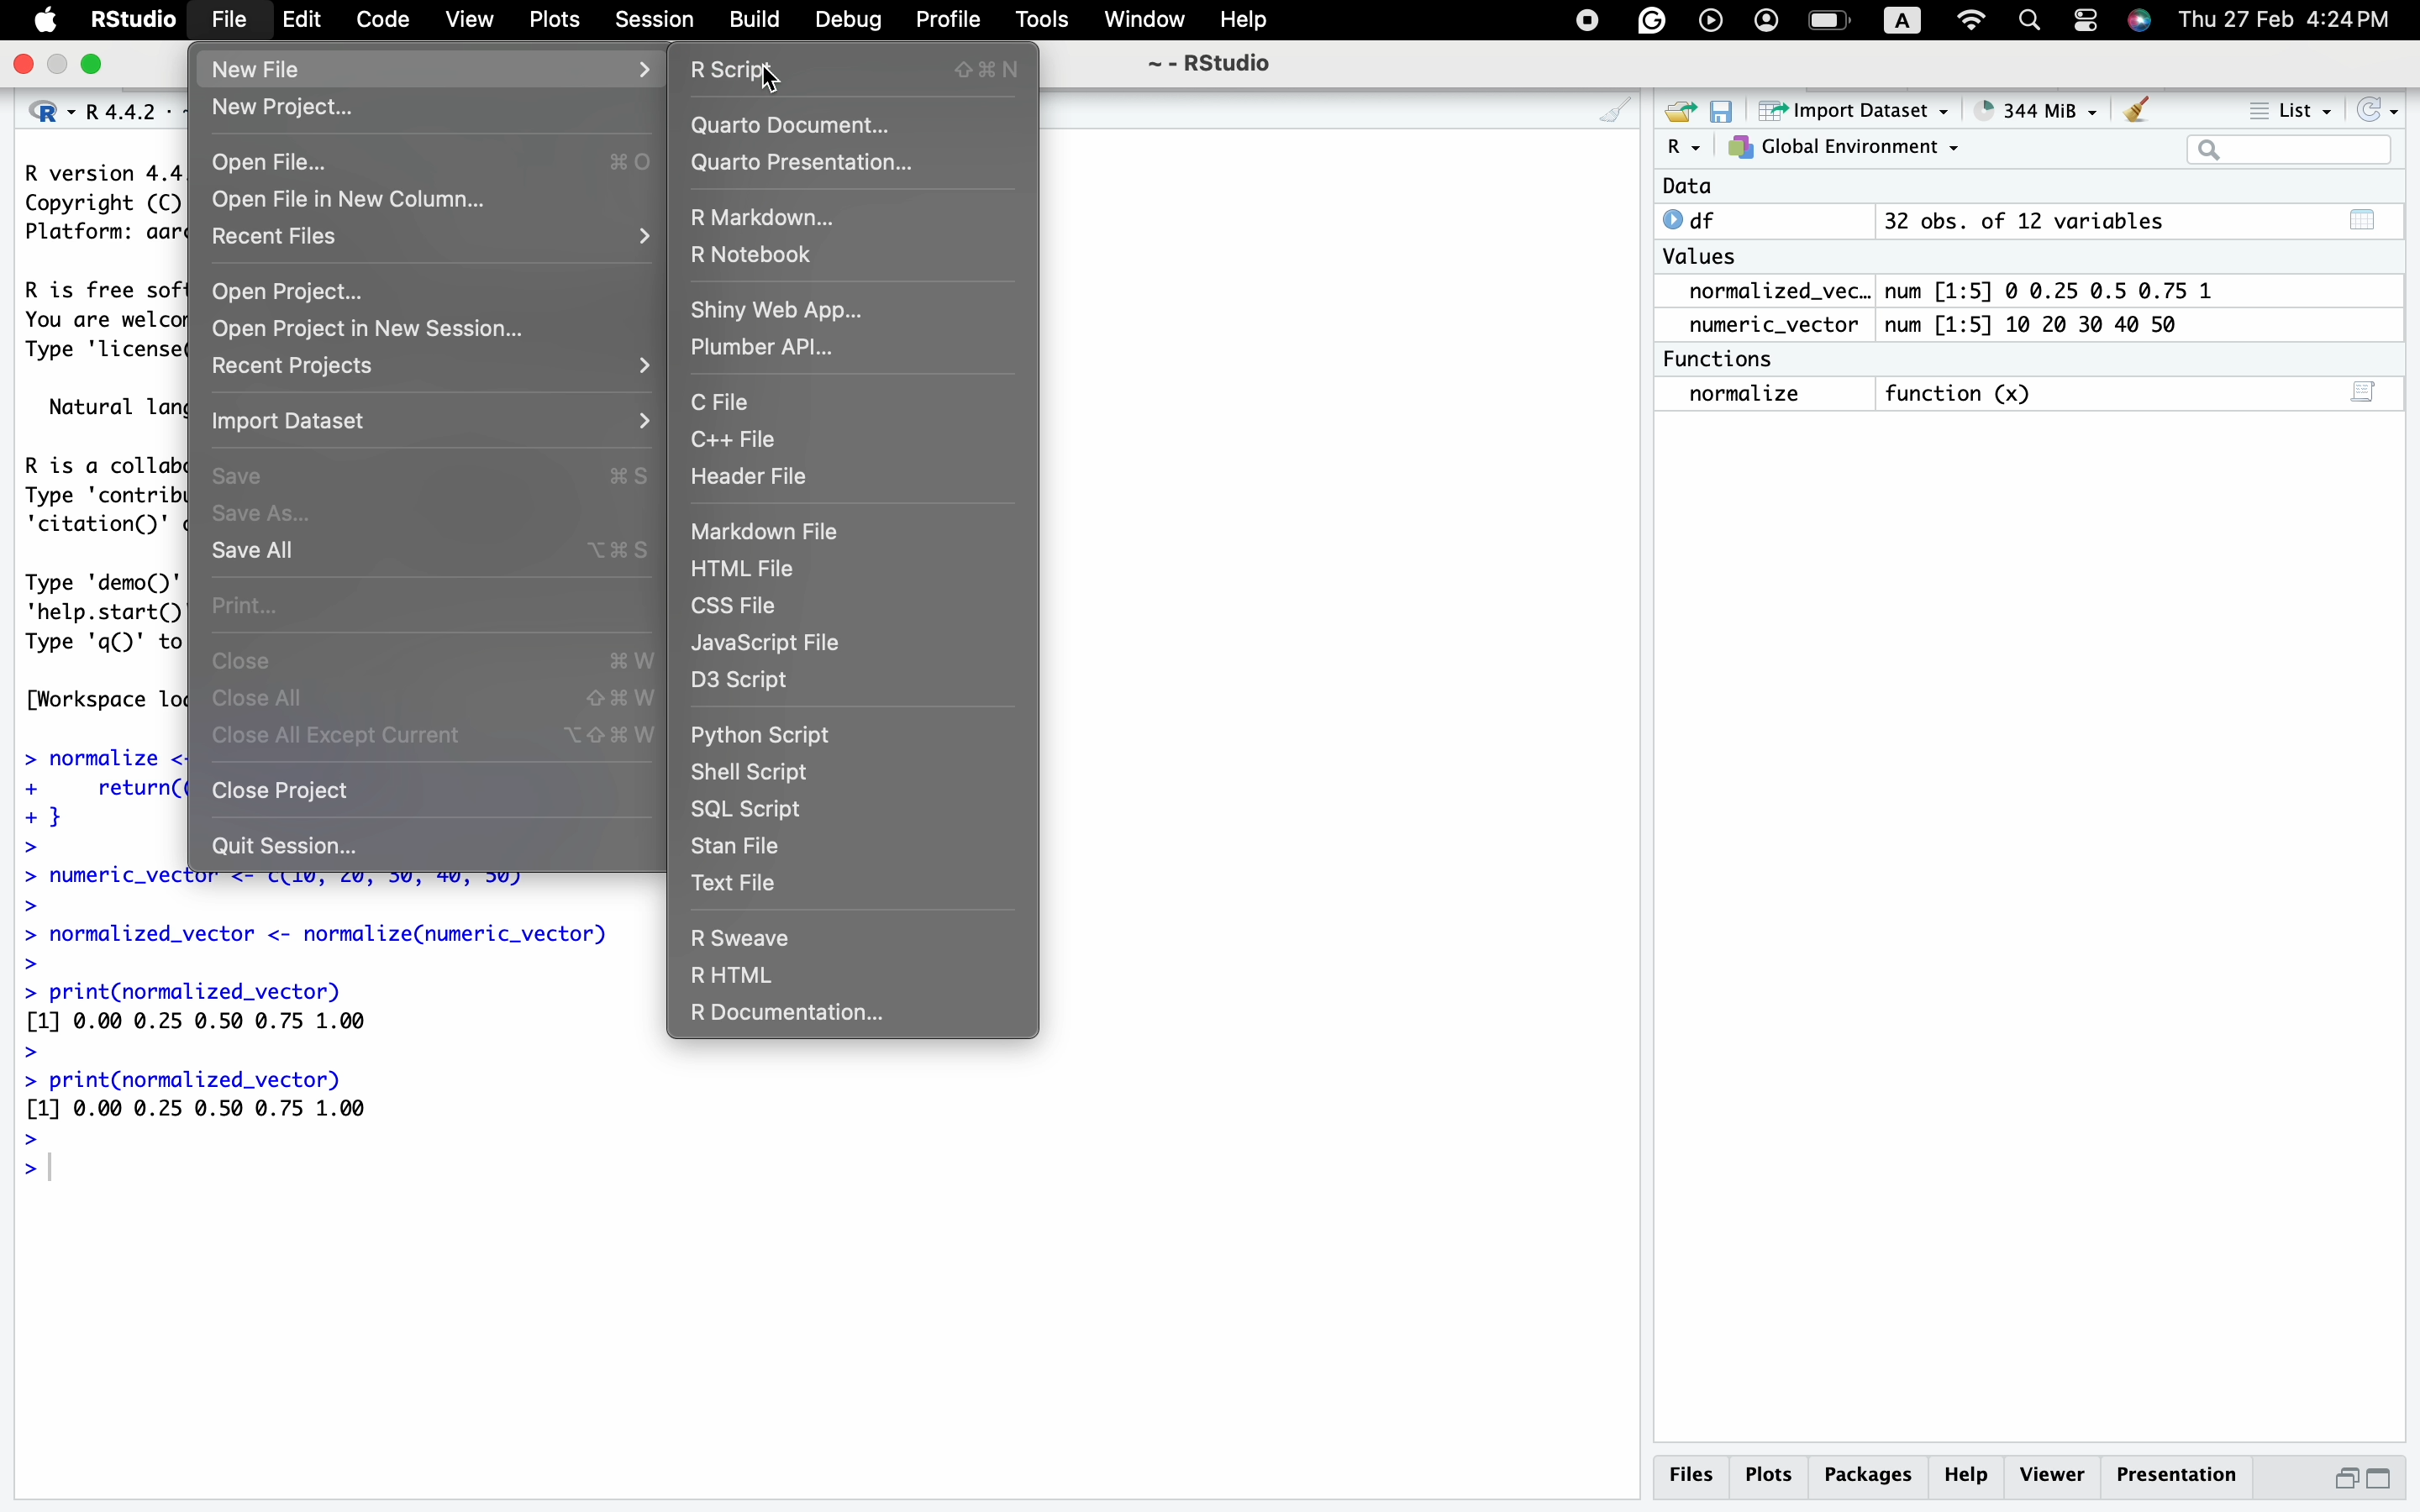 The height and width of the screenshot is (1512, 2420). Describe the element at coordinates (766, 532) in the screenshot. I see `Markdown File` at that location.